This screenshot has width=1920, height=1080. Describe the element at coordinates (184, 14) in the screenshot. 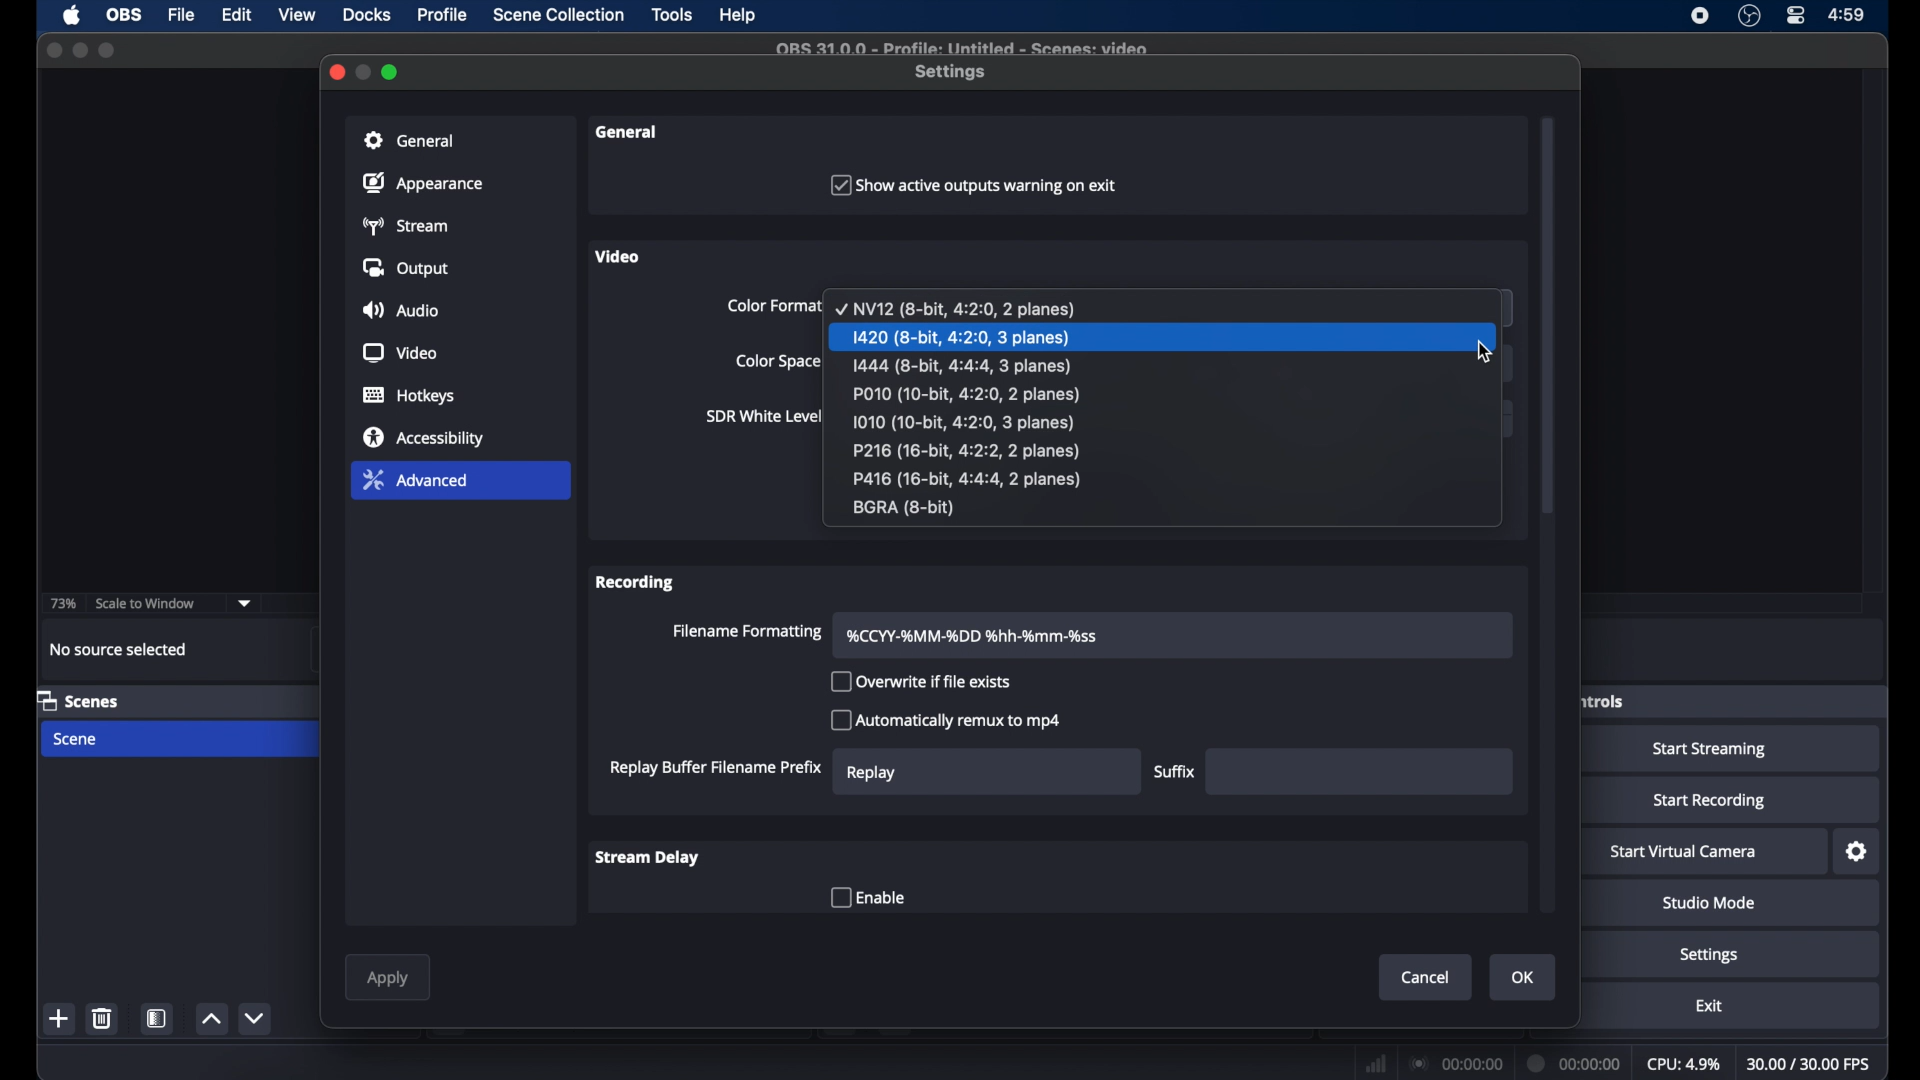

I see `file` at that location.